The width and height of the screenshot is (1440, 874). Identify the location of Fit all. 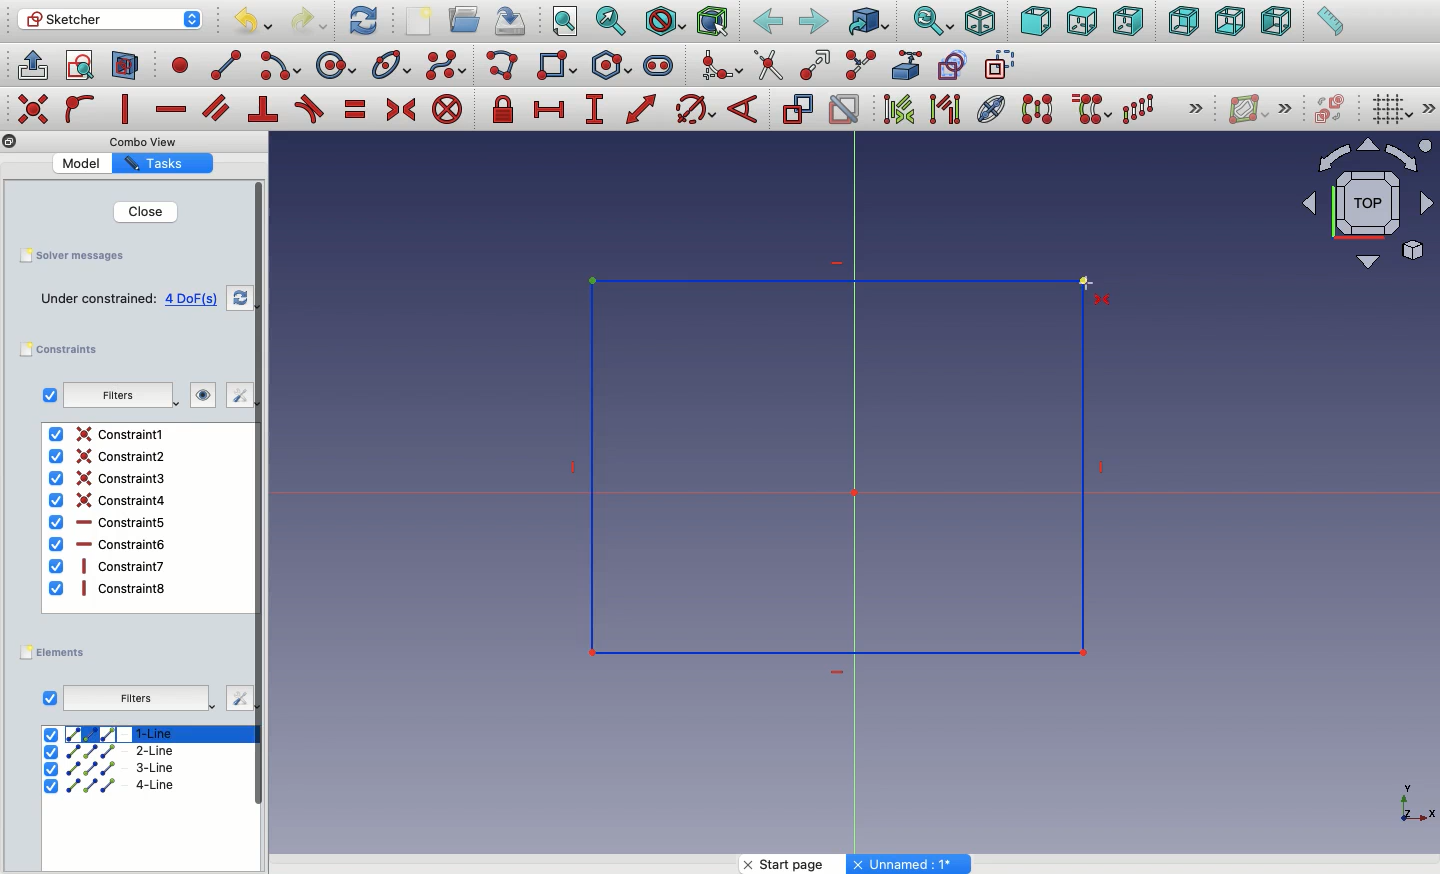
(563, 23).